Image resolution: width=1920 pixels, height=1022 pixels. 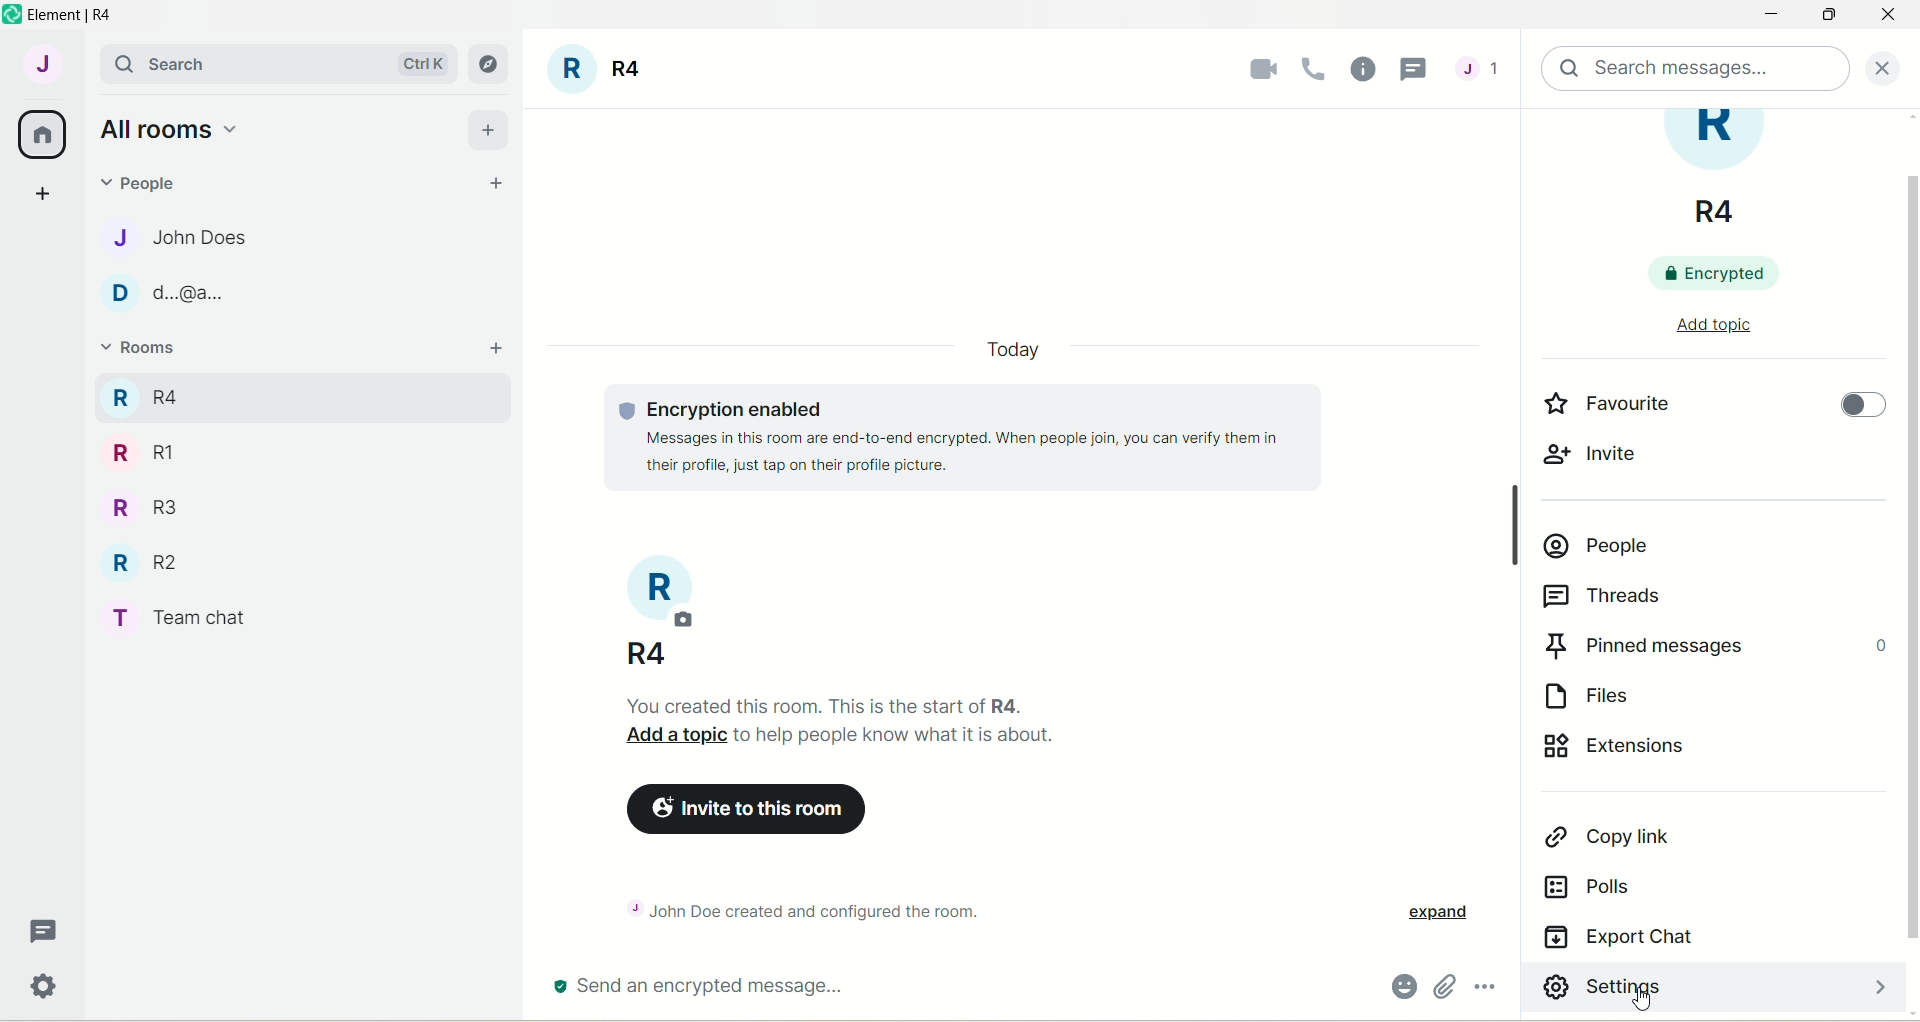 What do you see at coordinates (1726, 170) in the screenshot?
I see `room title` at bounding box center [1726, 170].